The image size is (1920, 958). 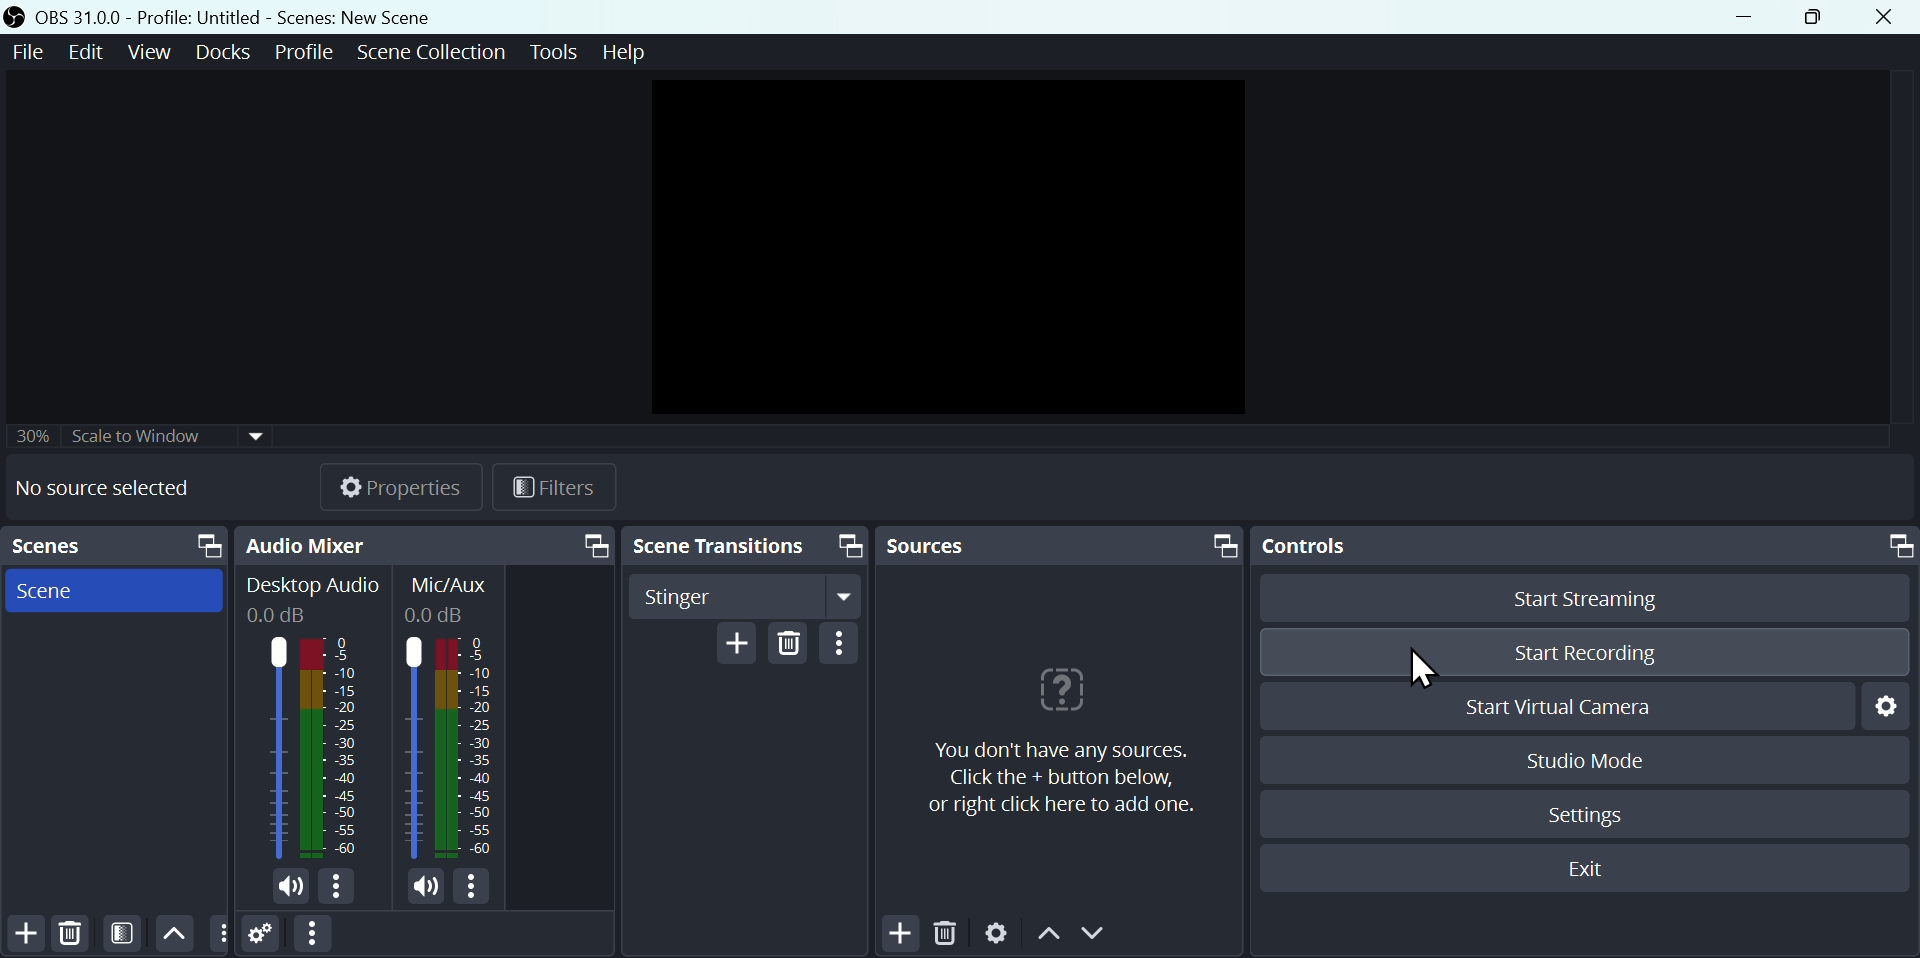 What do you see at coordinates (121, 931) in the screenshot?
I see `Filter` at bounding box center [121, 931].